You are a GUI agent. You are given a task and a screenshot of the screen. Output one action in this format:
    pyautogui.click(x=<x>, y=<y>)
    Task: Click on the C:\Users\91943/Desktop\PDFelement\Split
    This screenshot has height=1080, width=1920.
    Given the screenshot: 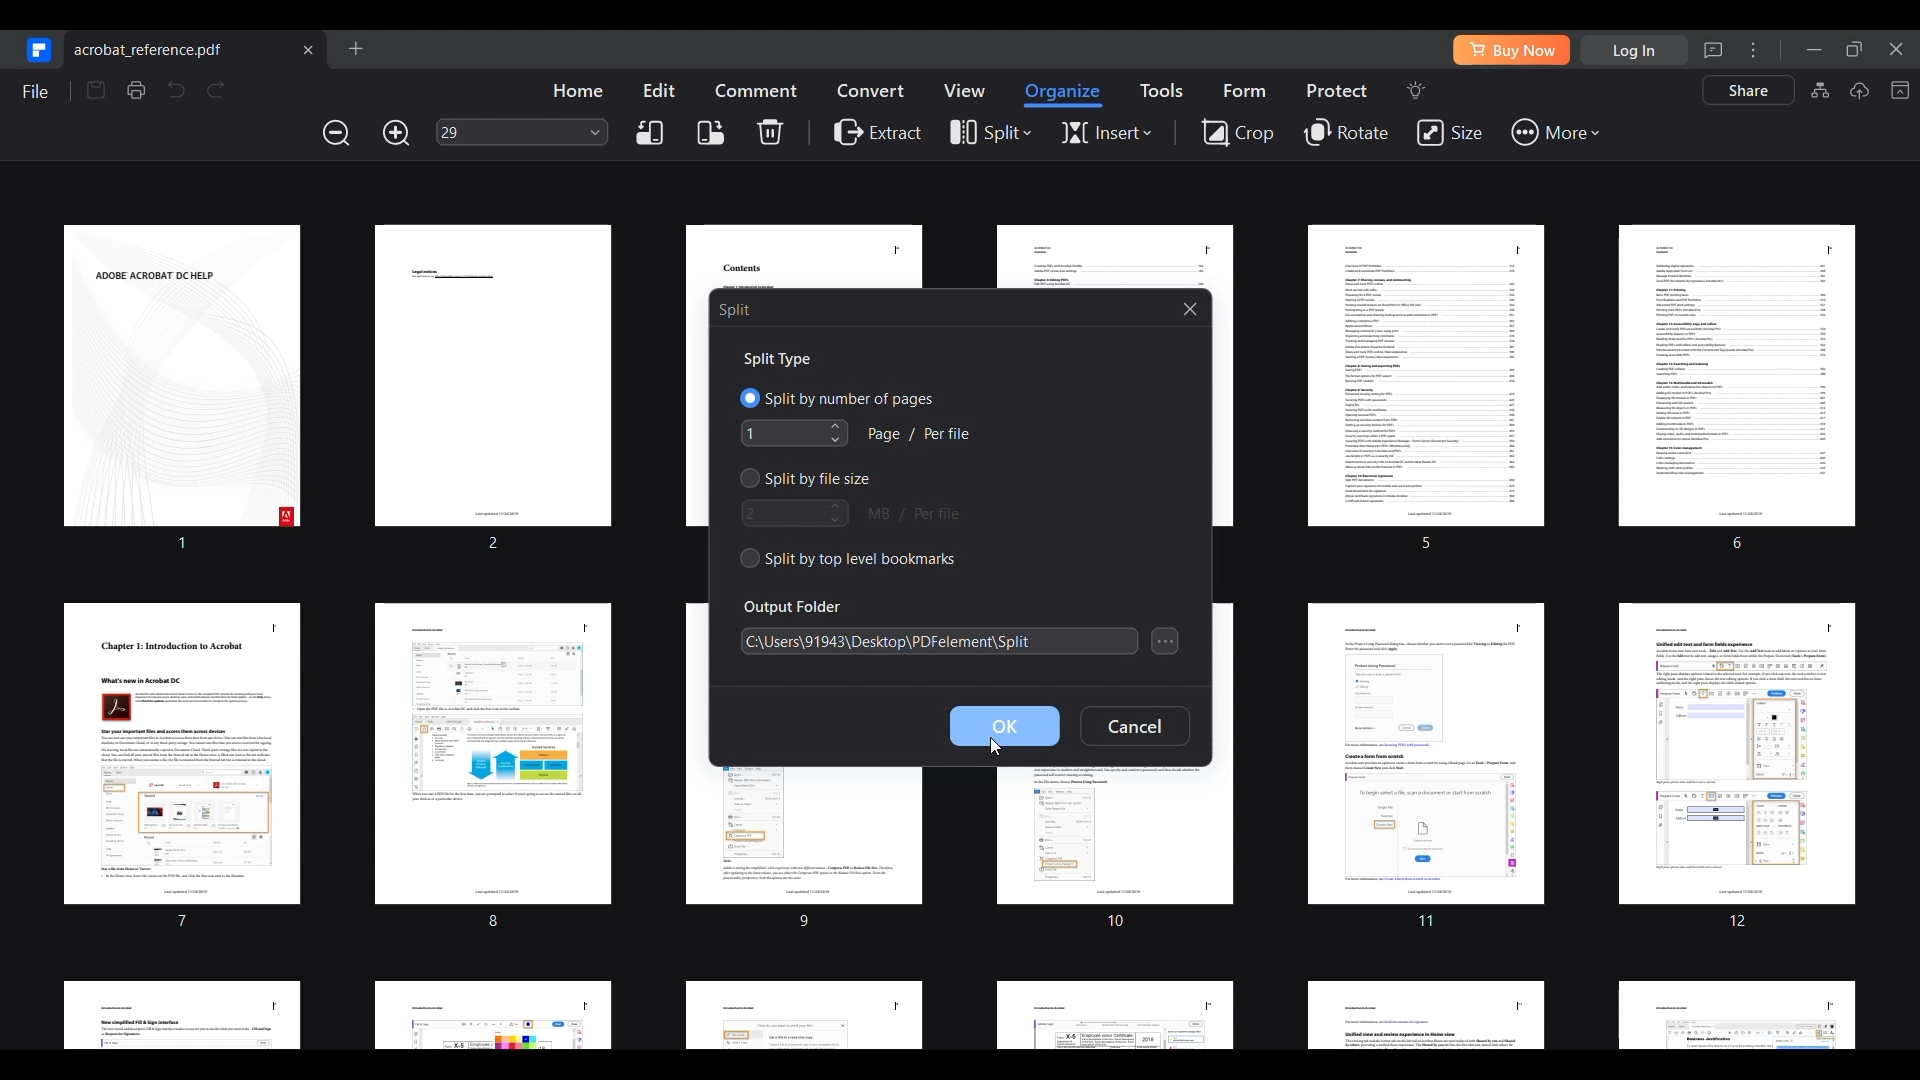 What is the action you would take?
    pyautogui.click(x=931, y=643)
    